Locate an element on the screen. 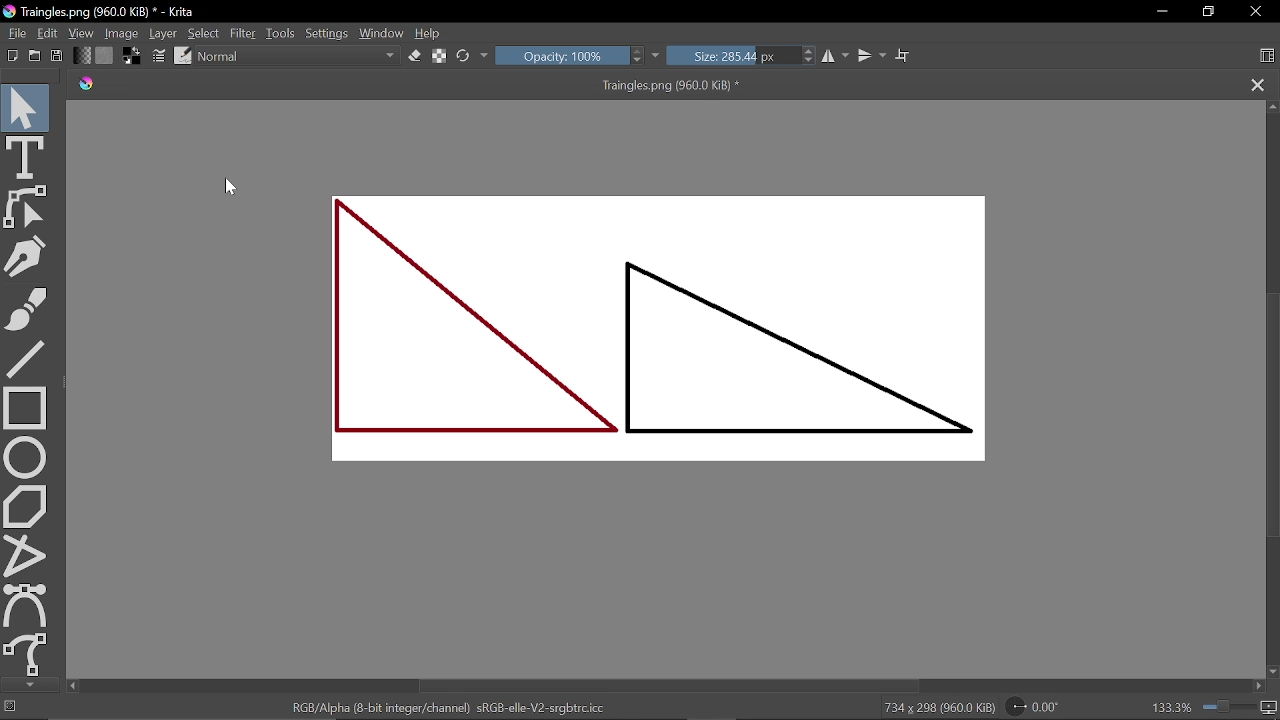 The width and height of the screenshot is (1280, 720). Close tab is located at coordinates (1256, 85).